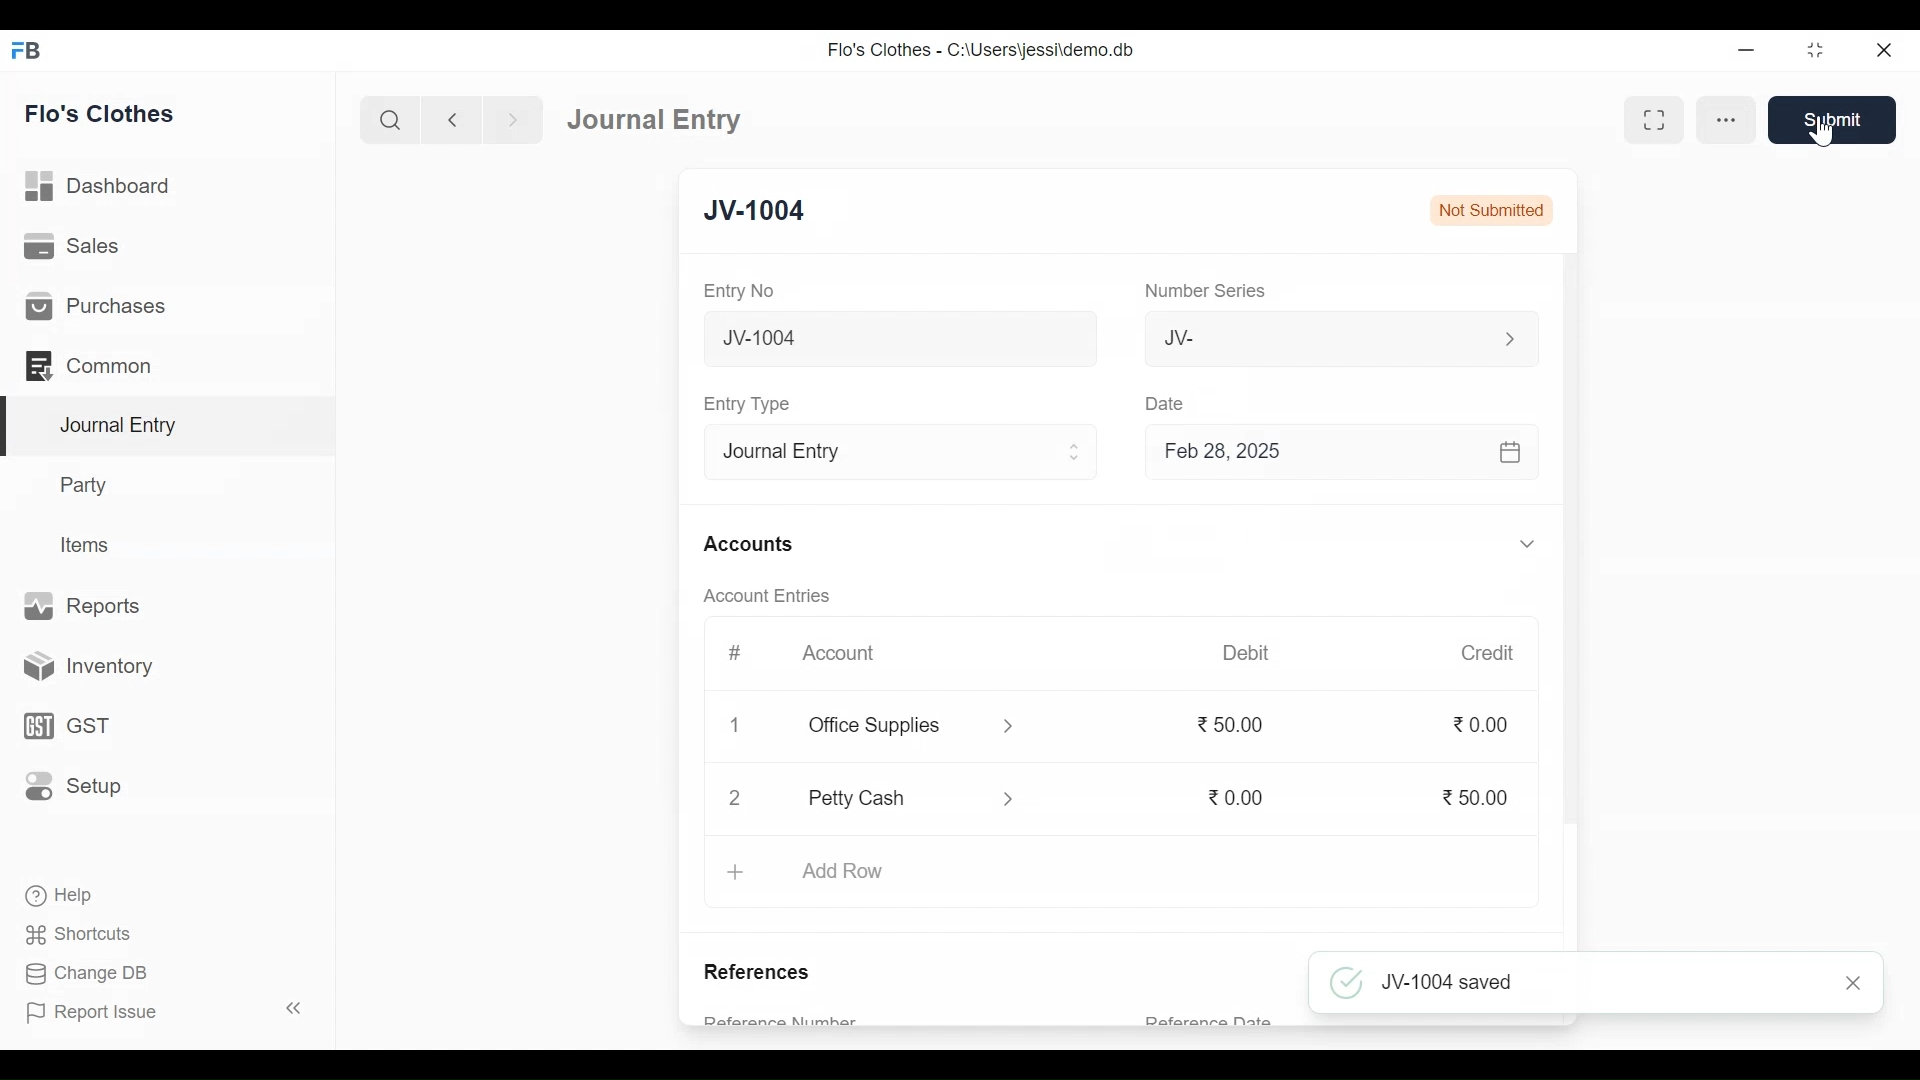 This screenshot has height=1080, width=1920. I want to click on 50.00, so click(1476, 799).